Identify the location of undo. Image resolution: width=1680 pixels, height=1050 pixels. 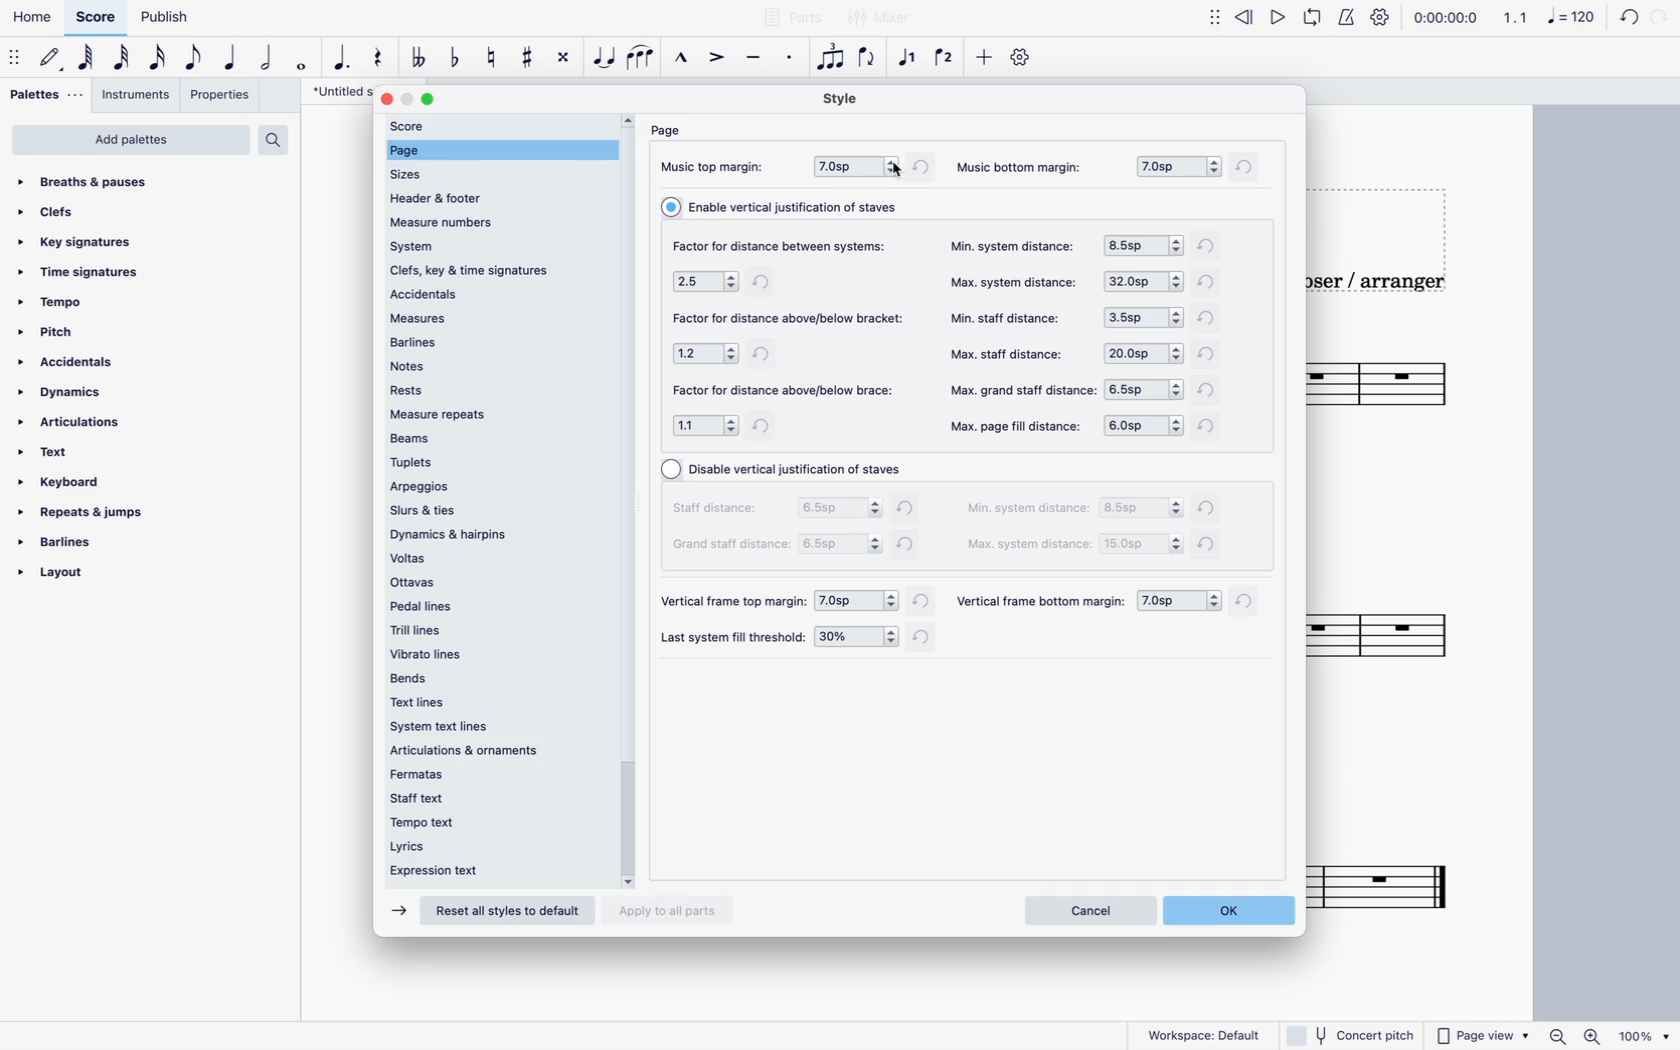
(1629, 20).